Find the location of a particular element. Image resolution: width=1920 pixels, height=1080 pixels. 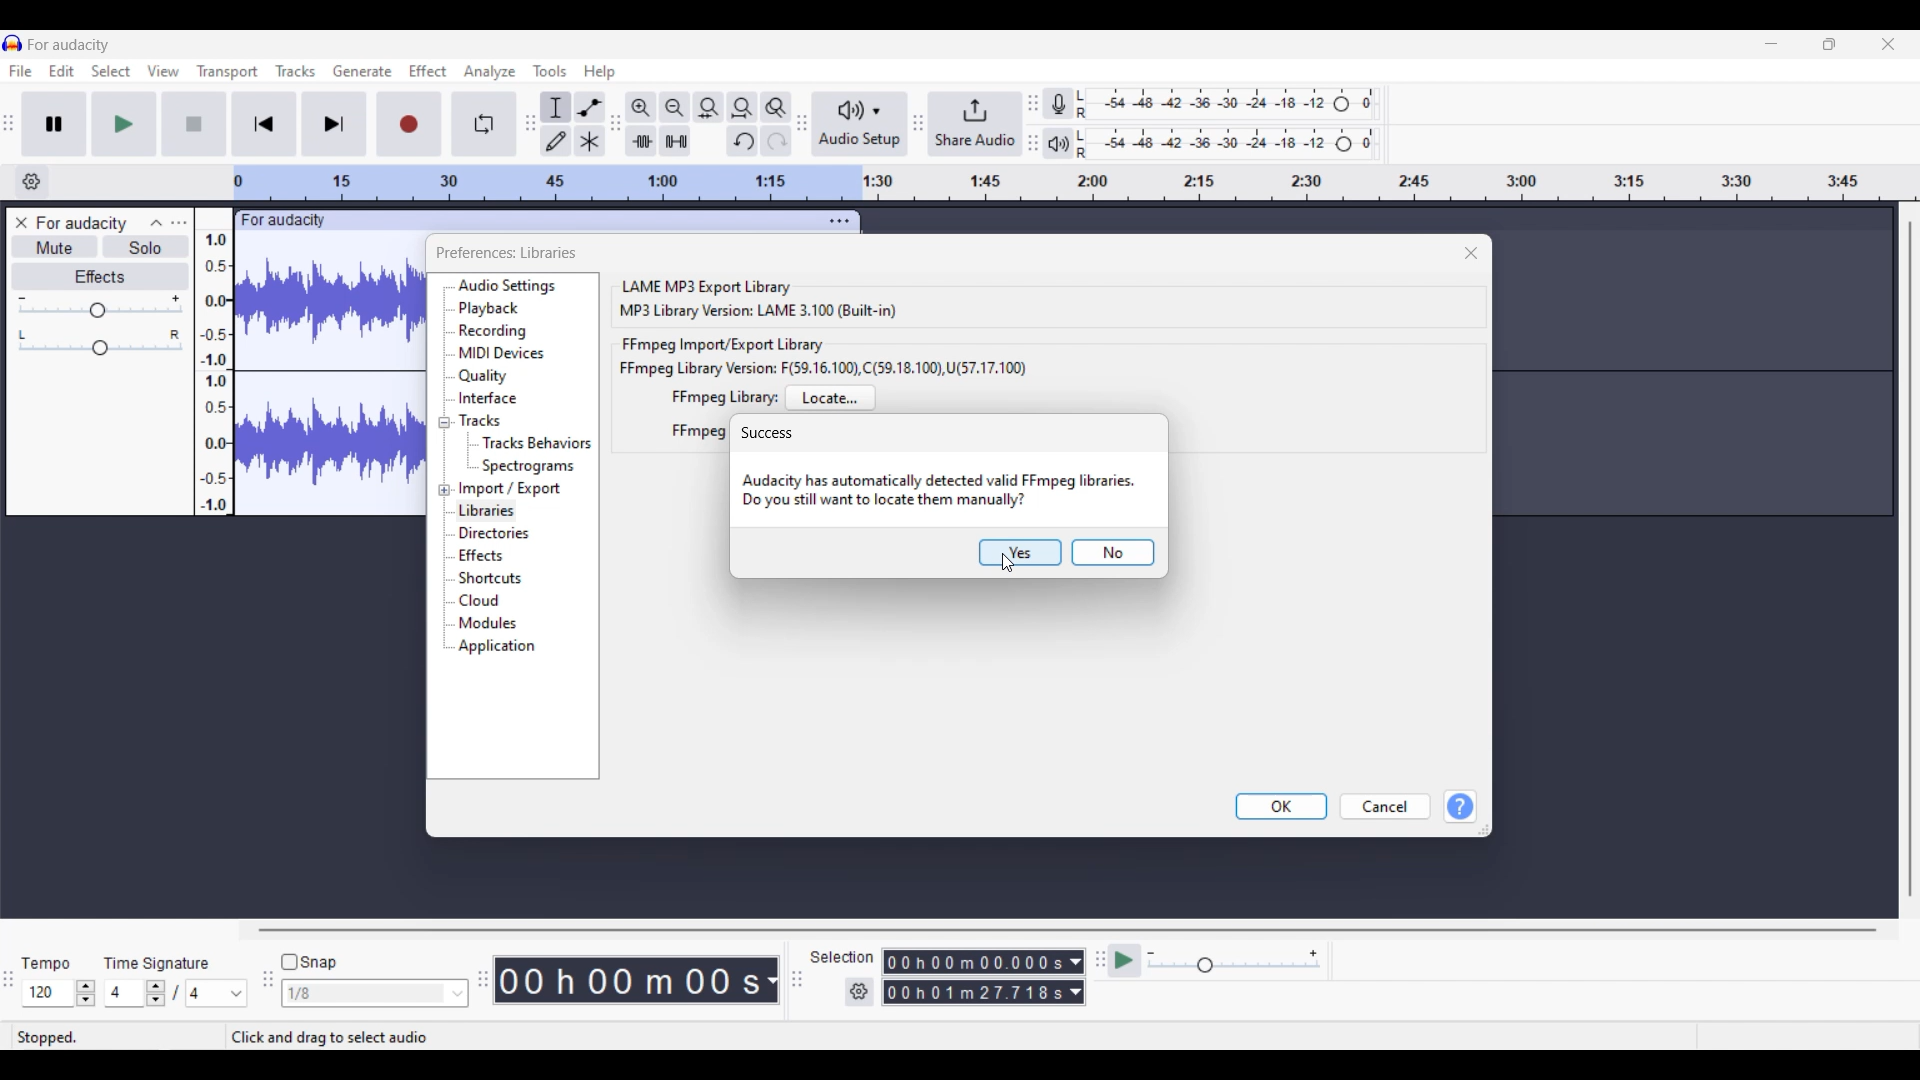

Undo is located at coordinates (743, 141).